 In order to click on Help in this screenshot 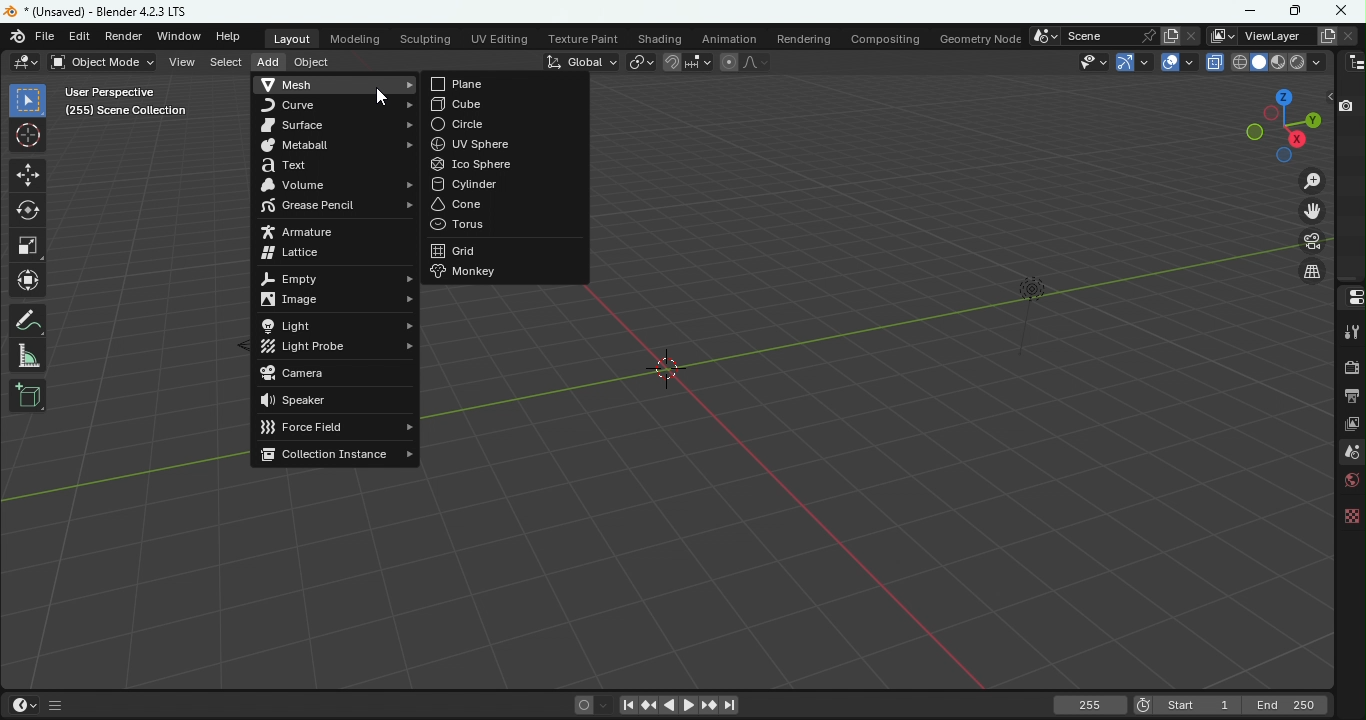, I will do `click(235, 37)`.